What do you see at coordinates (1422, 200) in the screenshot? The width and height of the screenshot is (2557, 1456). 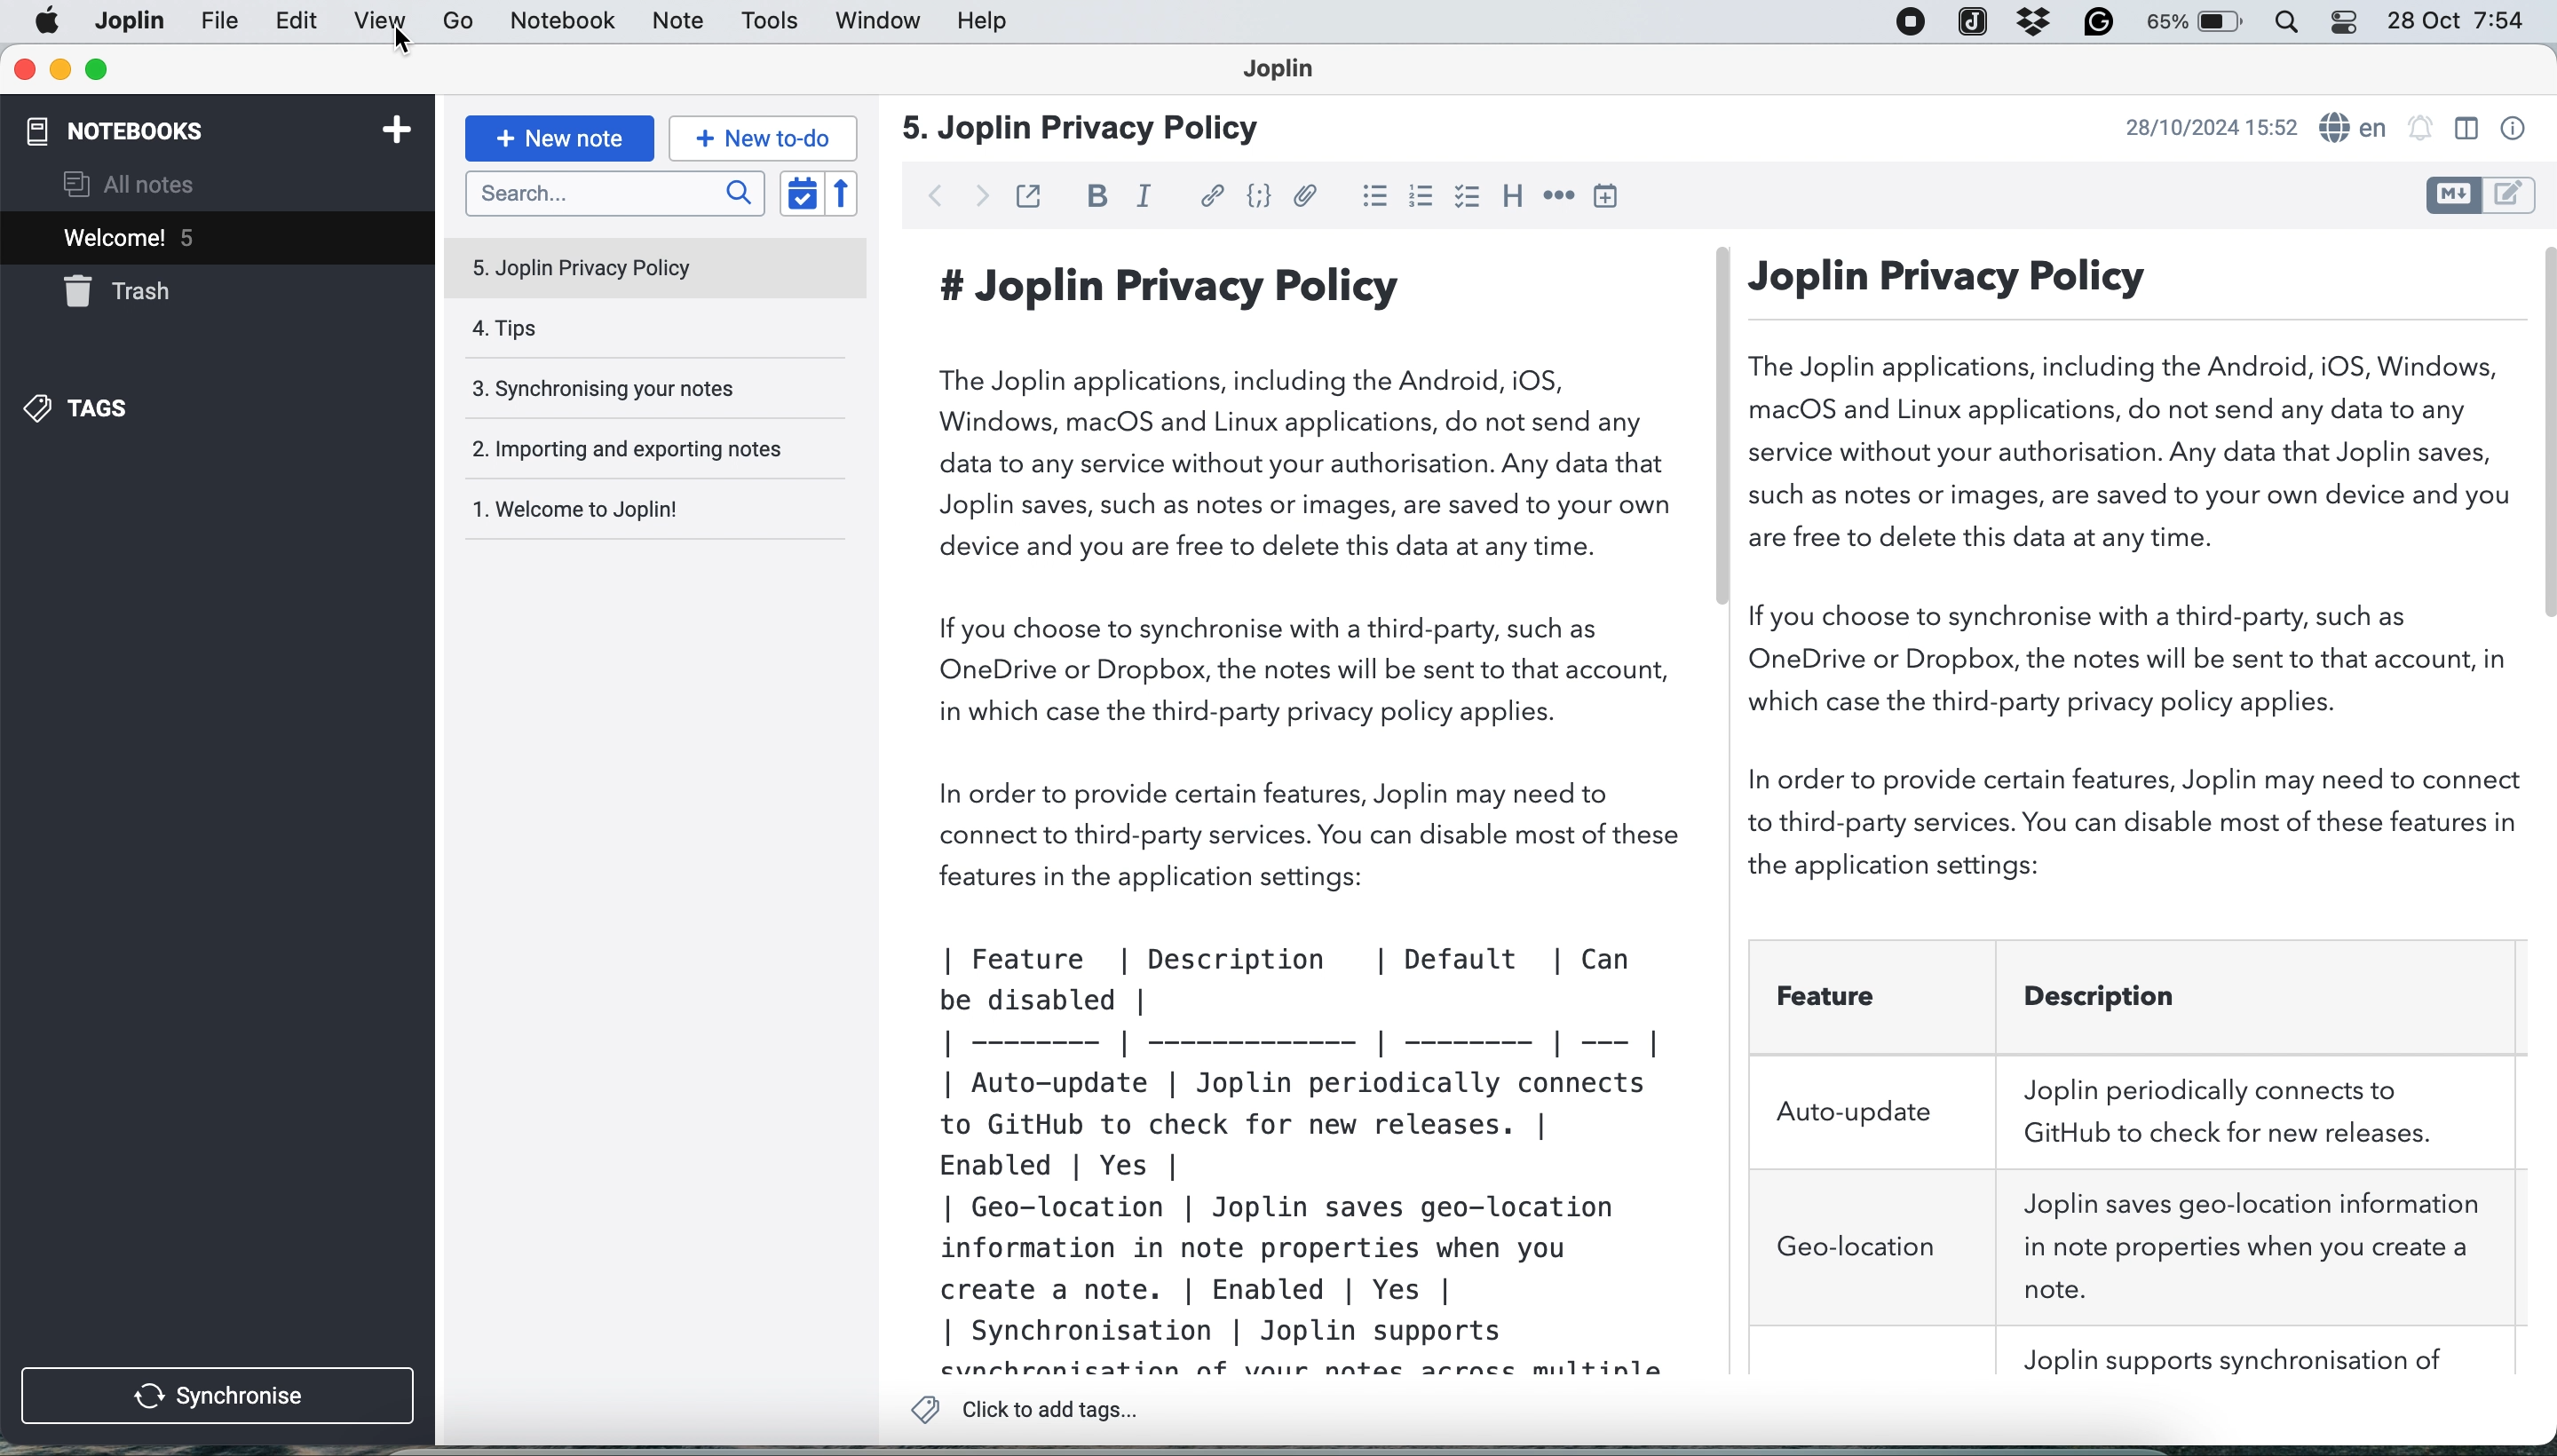 I see `numered list` at bounding box center [1422, 200].